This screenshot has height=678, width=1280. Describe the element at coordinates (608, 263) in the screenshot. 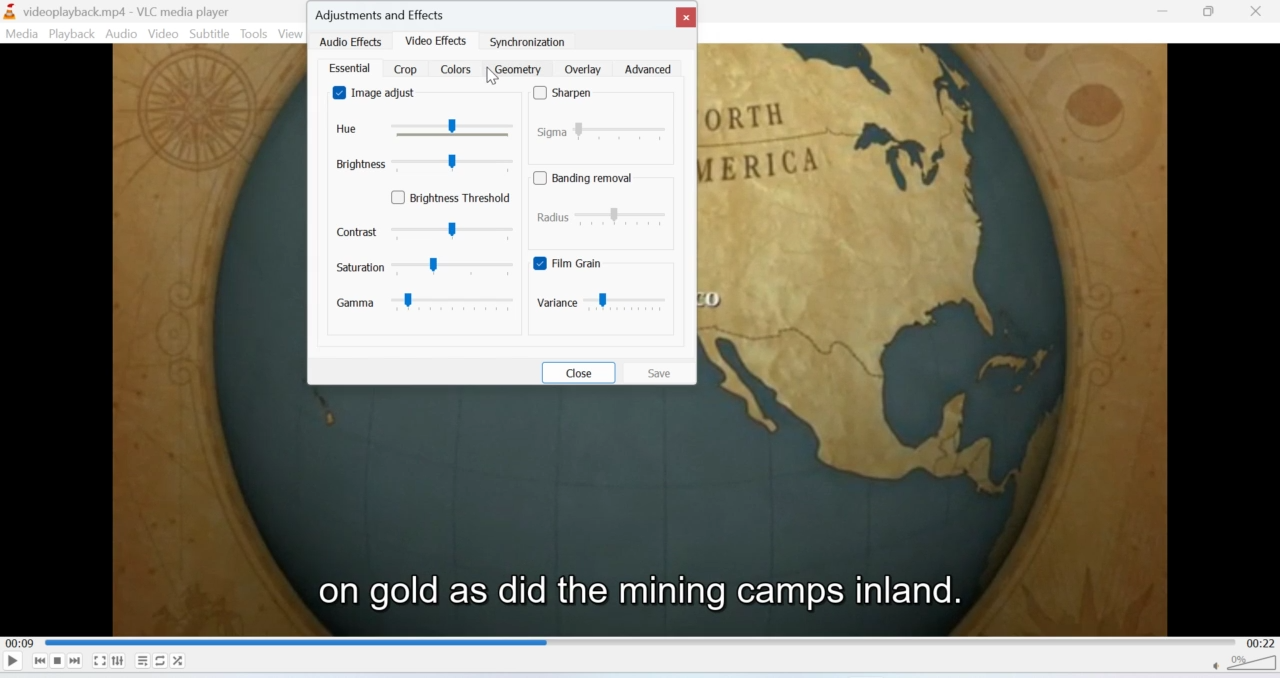

I see `film grain` at that location.